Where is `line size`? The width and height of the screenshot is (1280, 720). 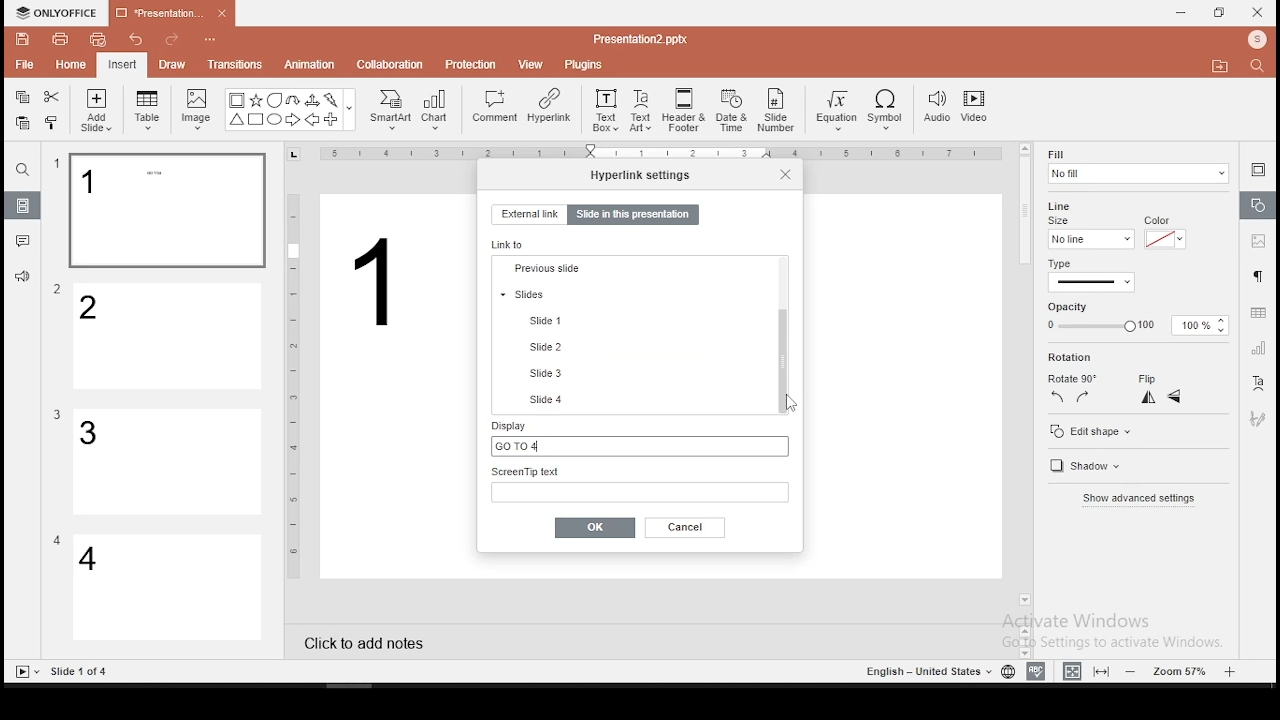 line size is located at coordinates (1090, 238).